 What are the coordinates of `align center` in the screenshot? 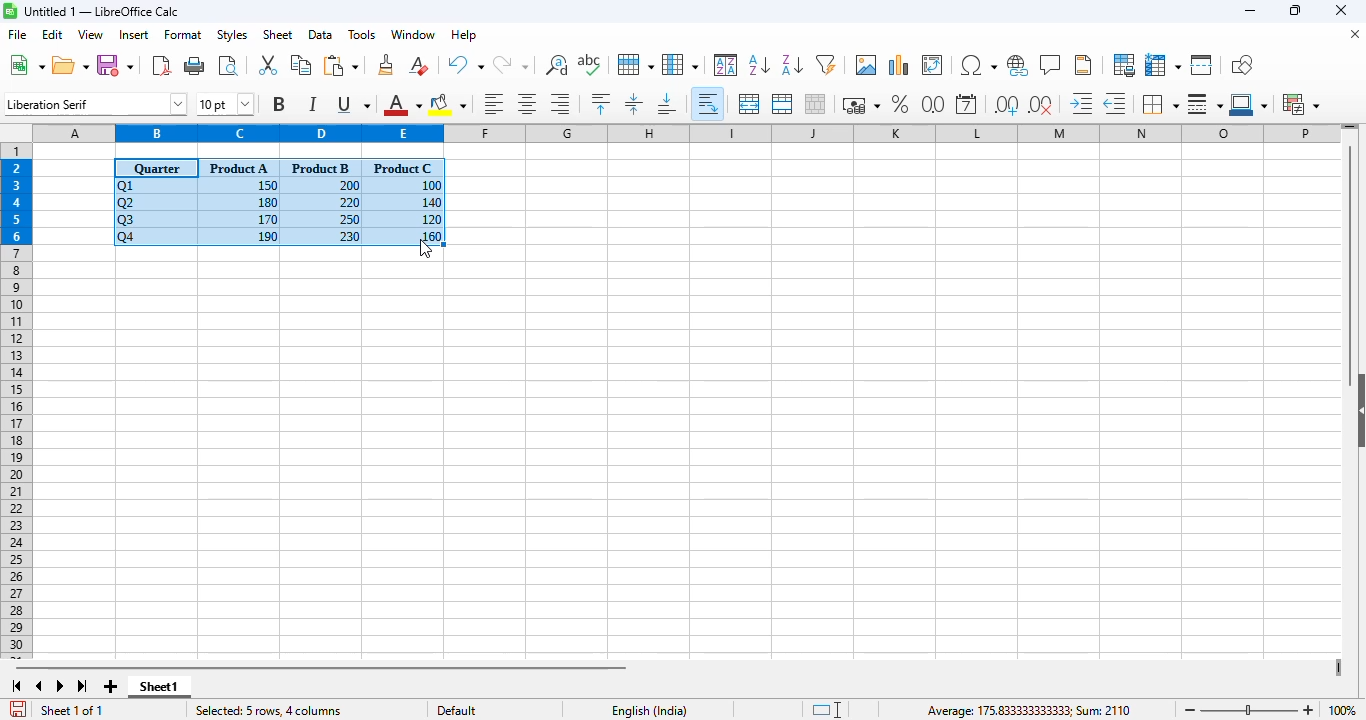 It's located at (528, 104).